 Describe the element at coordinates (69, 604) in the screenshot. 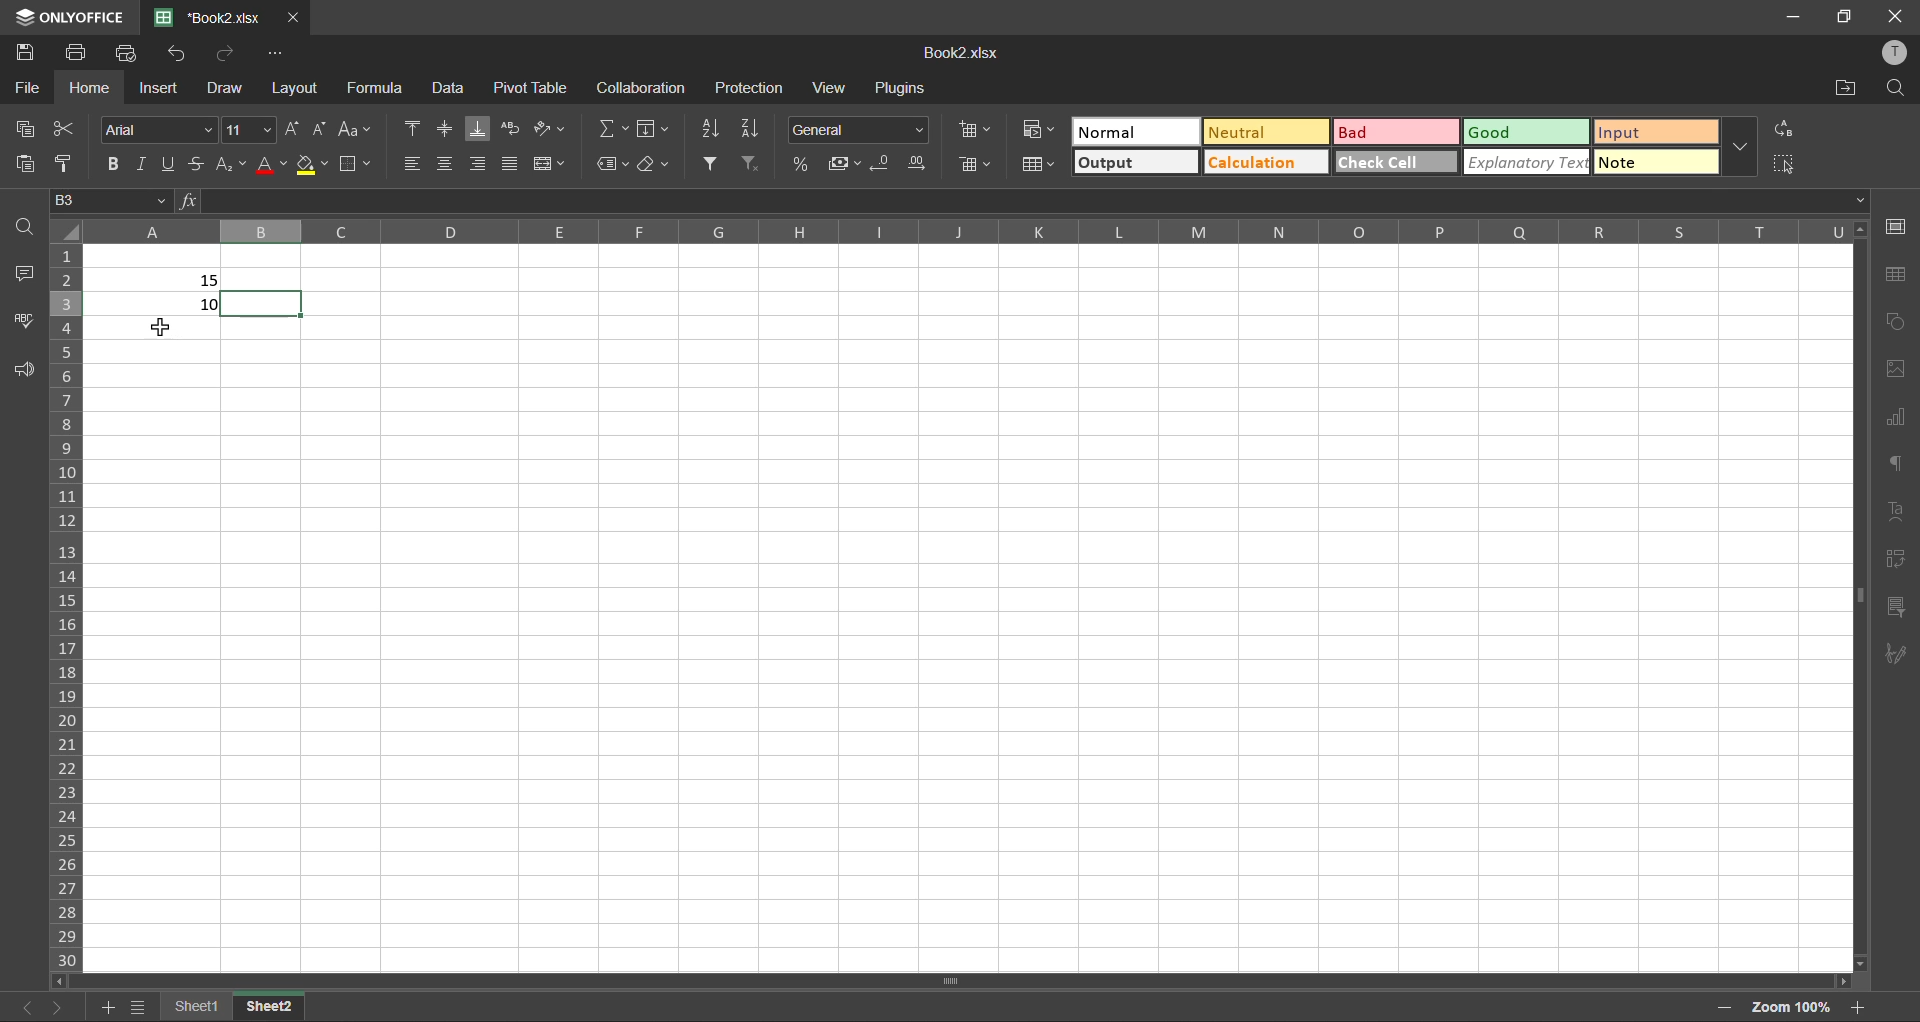

I see `row numbers` at that location.